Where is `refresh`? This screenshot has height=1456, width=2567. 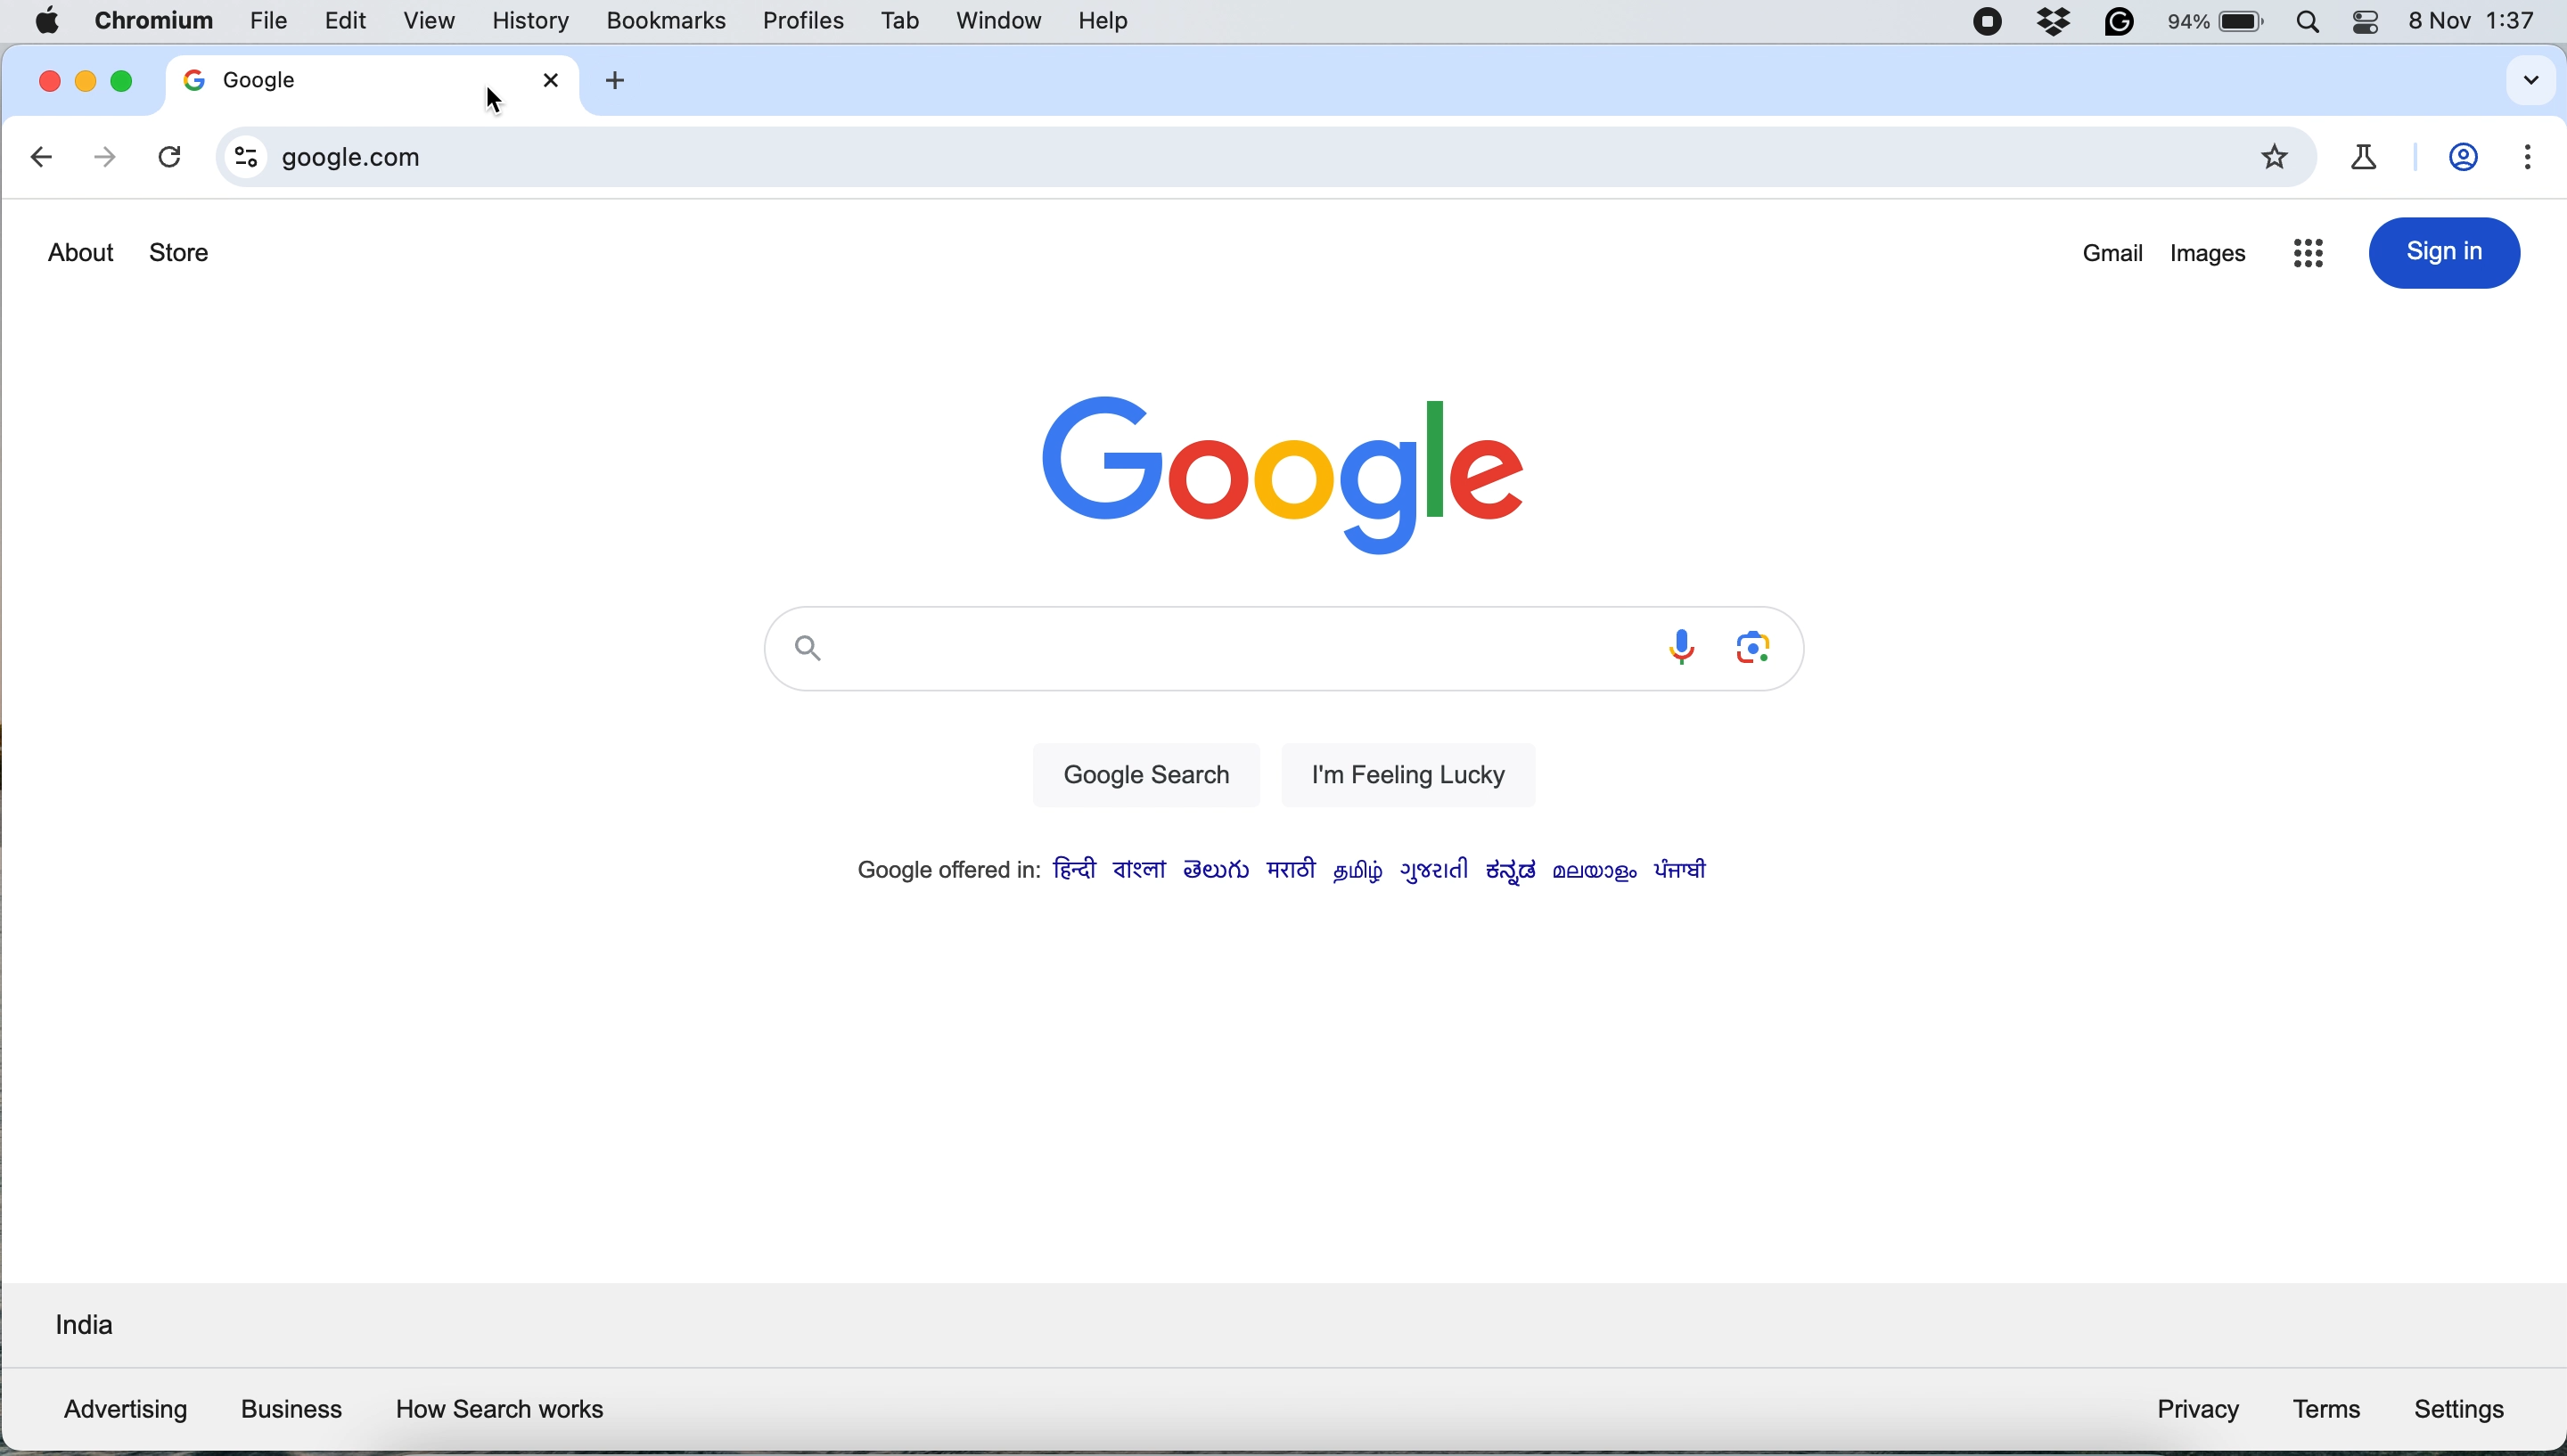 refresh is located at coordinates (168, 158).